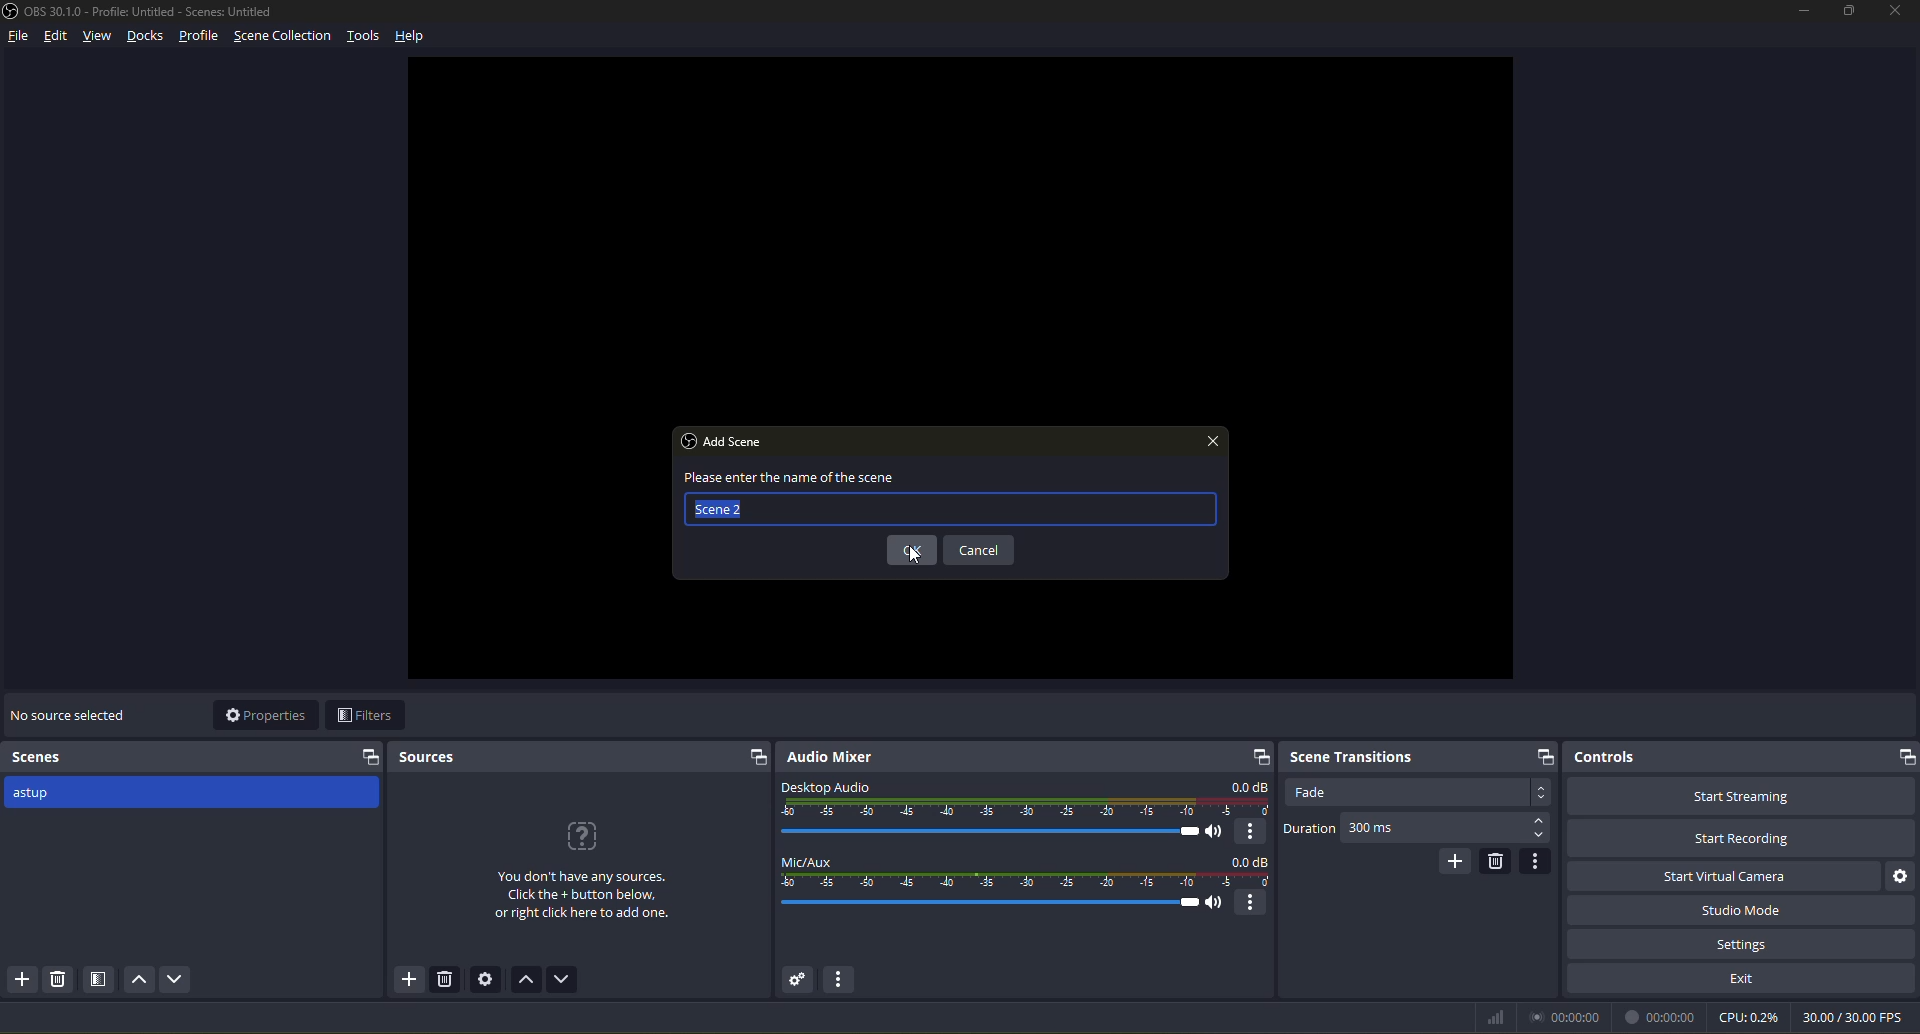 The height and width of the screenshot is (1034, 1920). What do you see at coordinates (56, 37) in the screenshot?
I see `edit` at bounding box center [56, 37].